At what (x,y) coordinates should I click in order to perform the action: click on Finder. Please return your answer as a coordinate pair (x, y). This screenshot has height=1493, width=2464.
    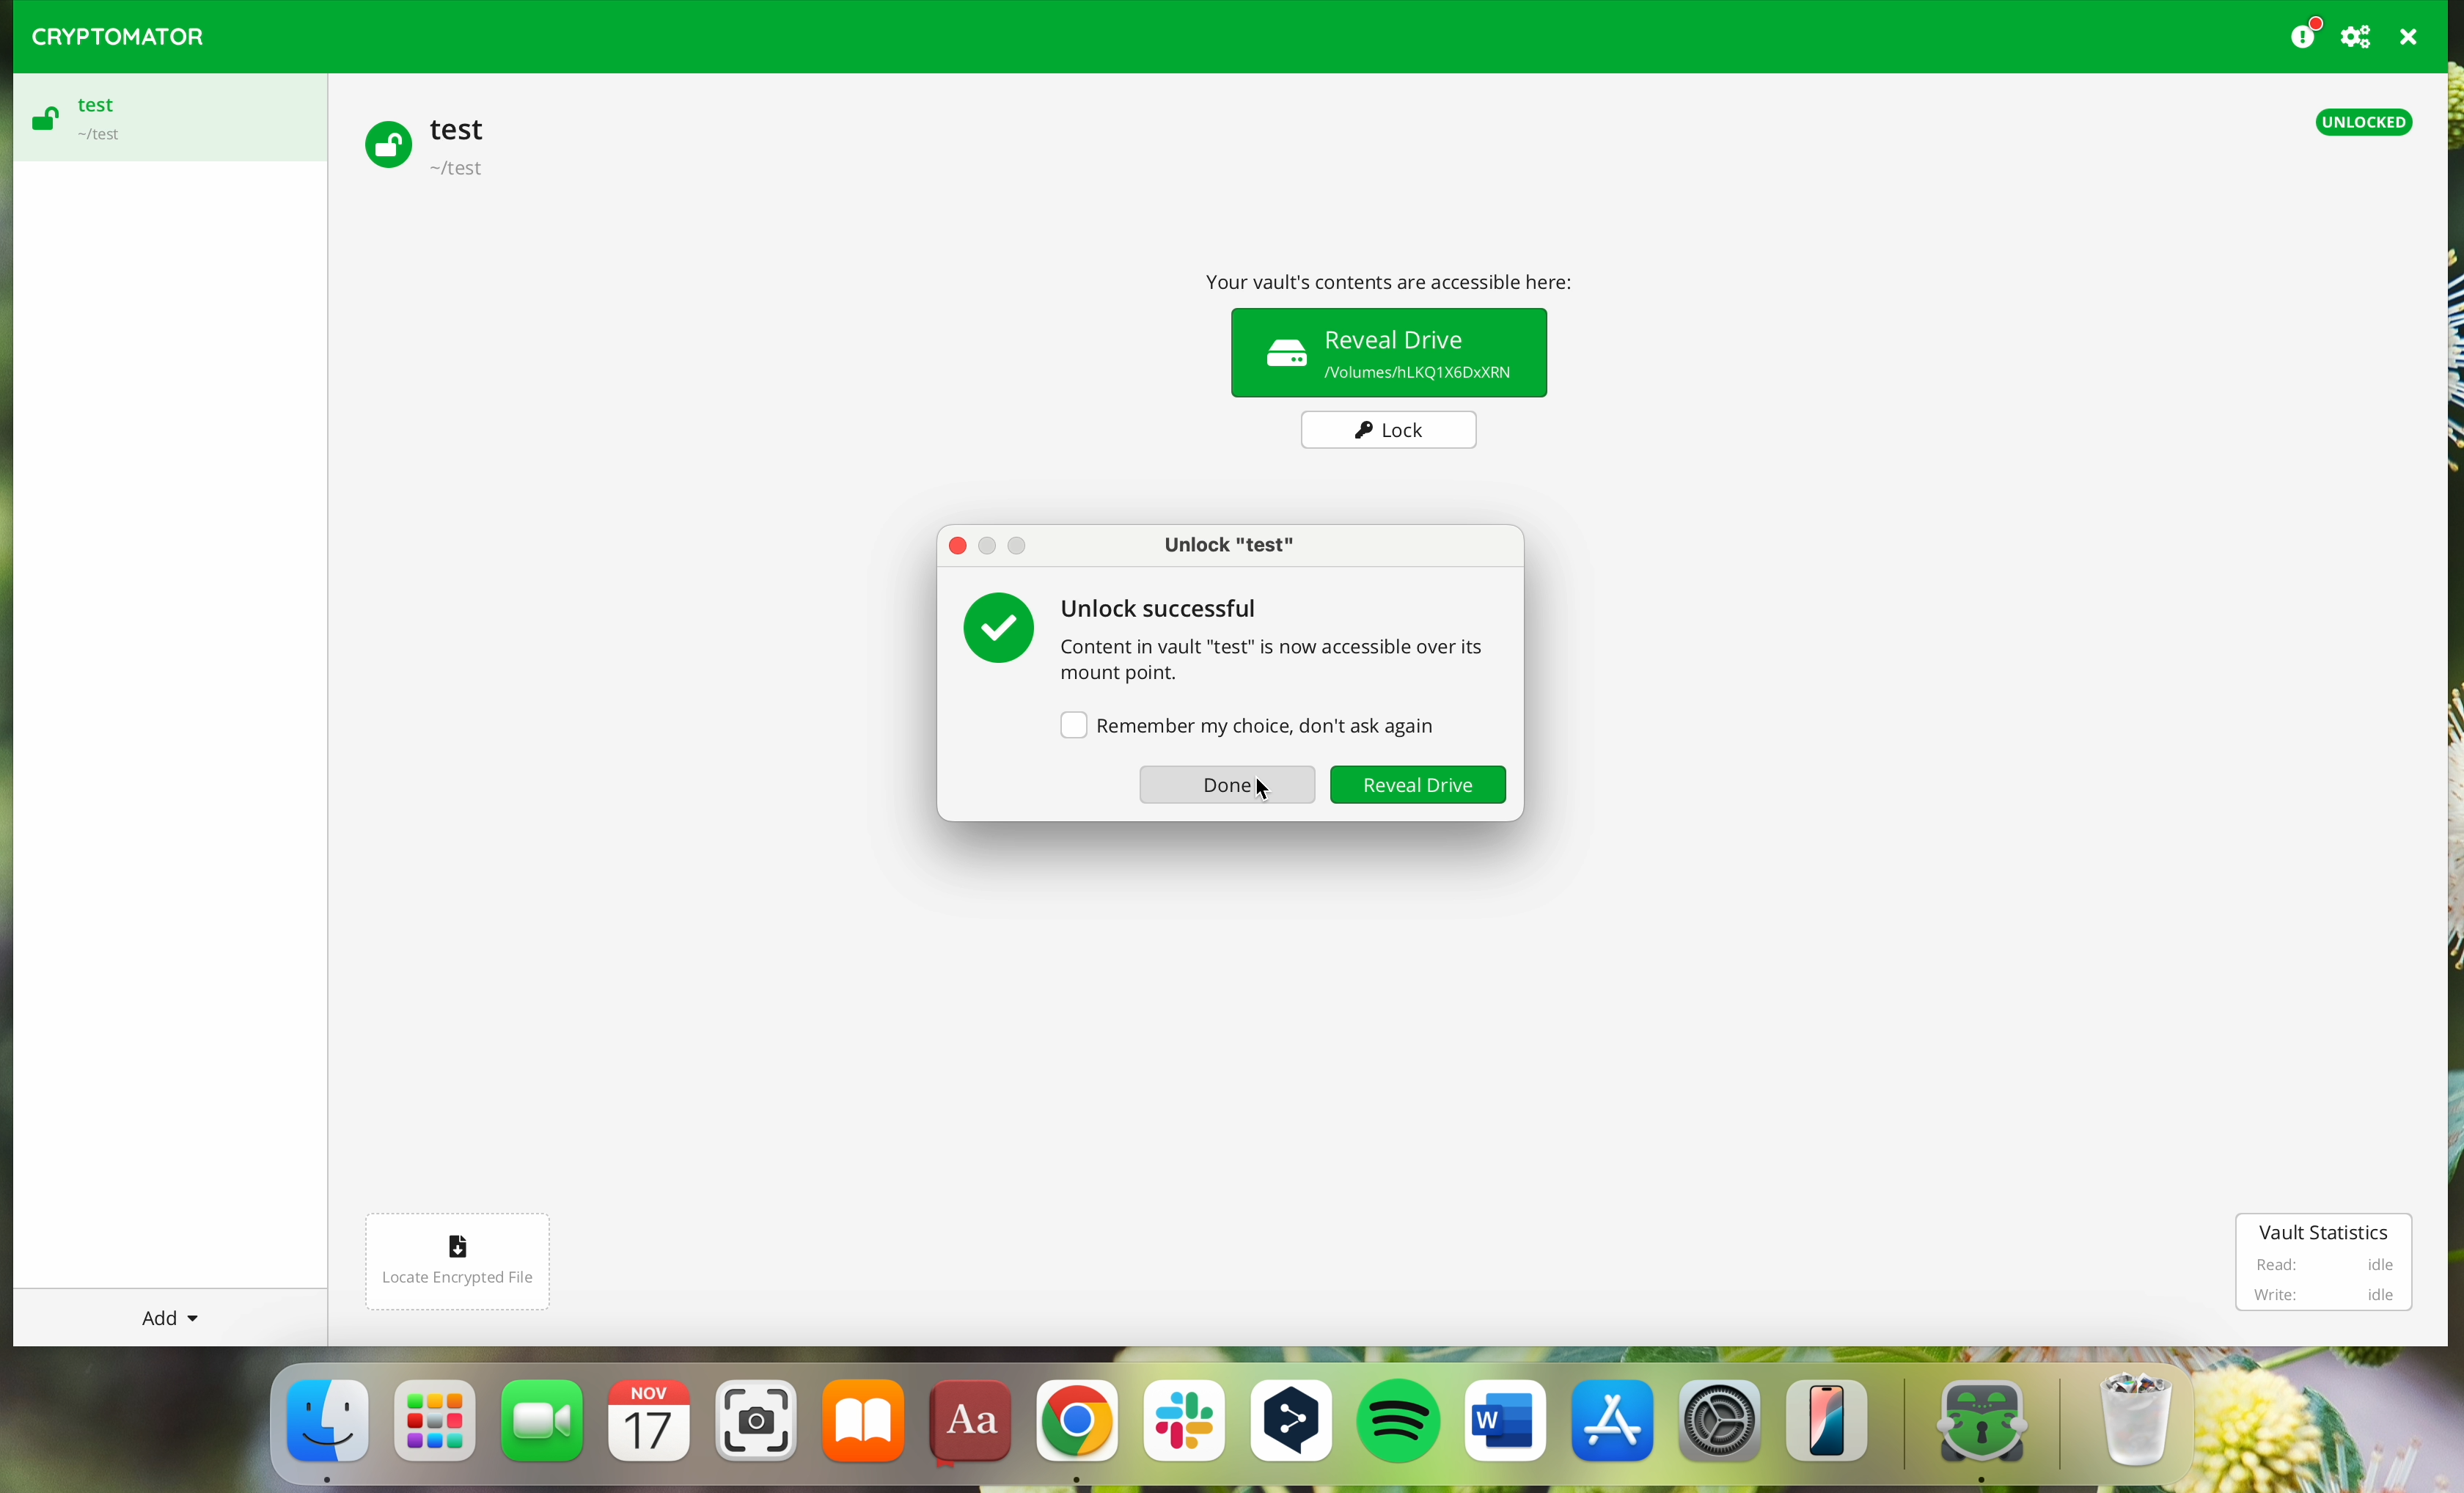
    Looking at the image, I should click on (326, 1426).